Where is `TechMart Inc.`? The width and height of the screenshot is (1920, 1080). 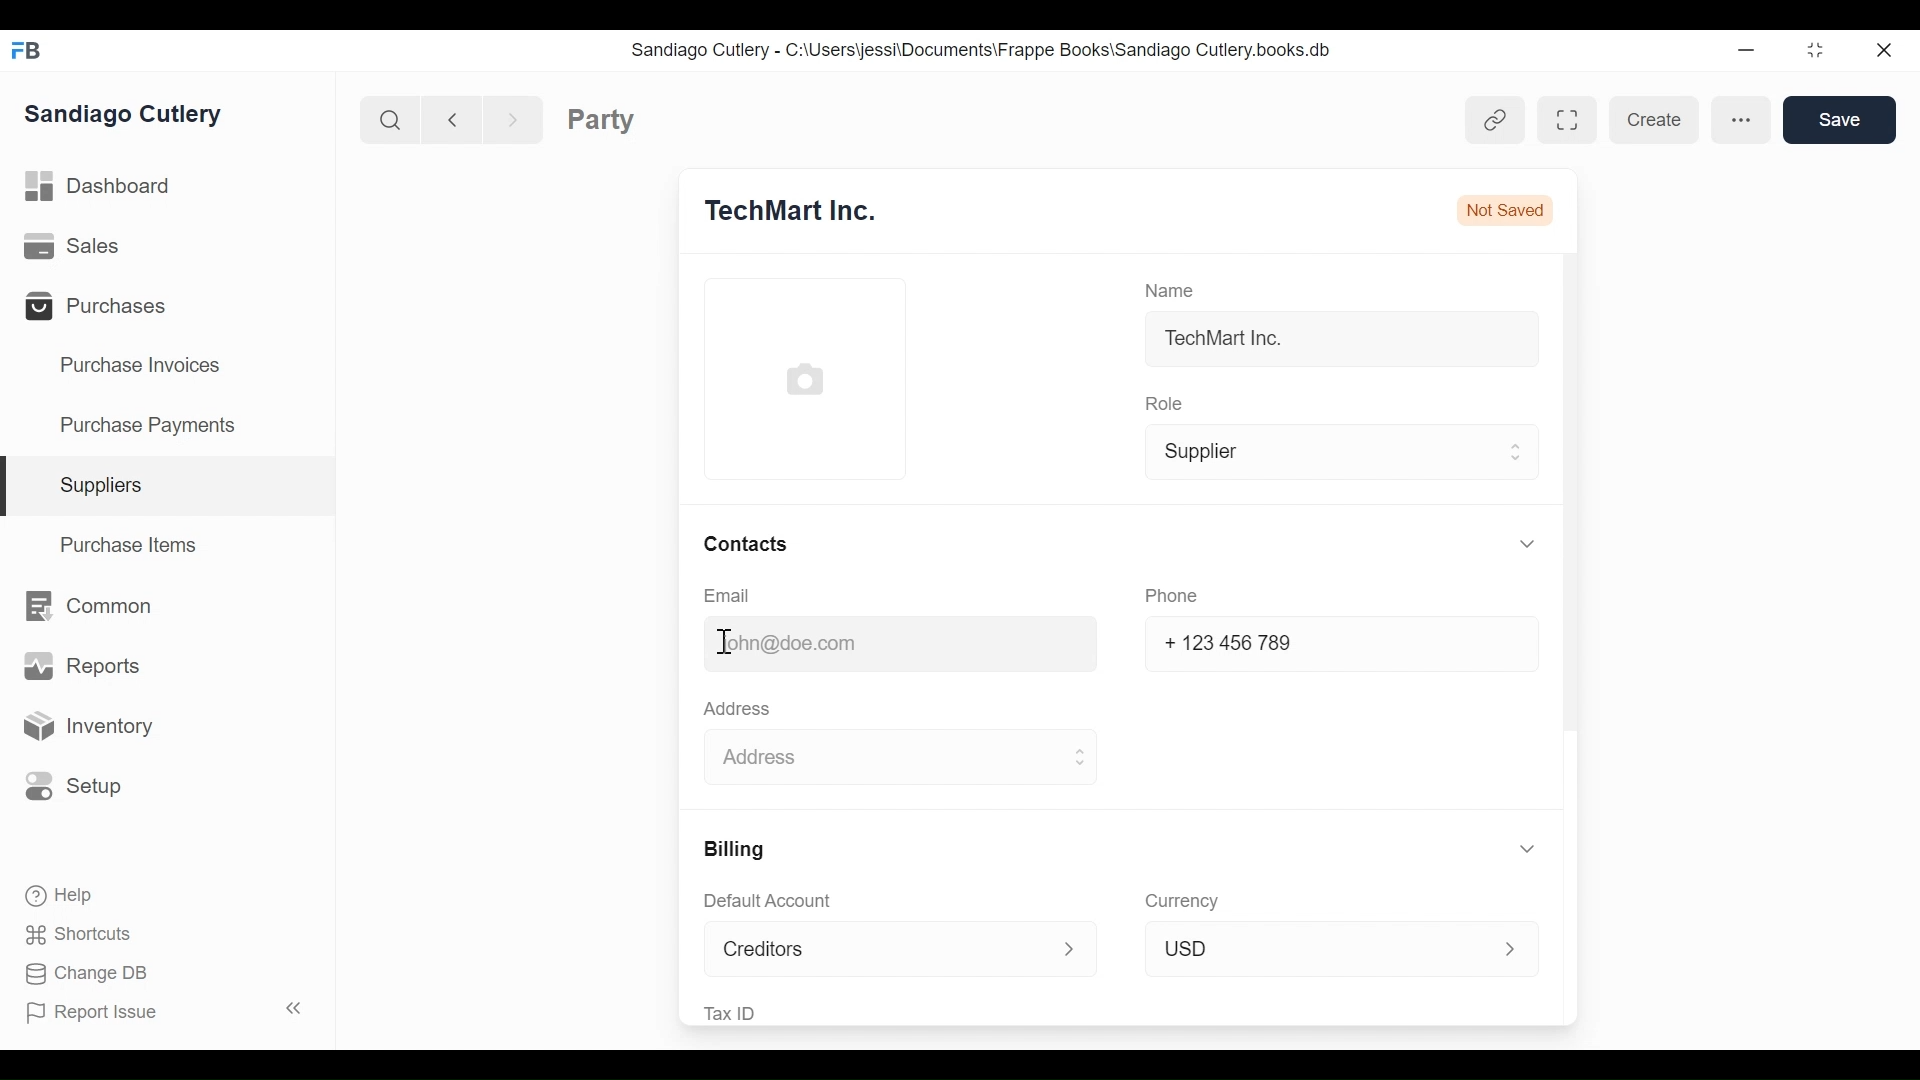
TechMart Inc. is located at coordinates (812, 210).